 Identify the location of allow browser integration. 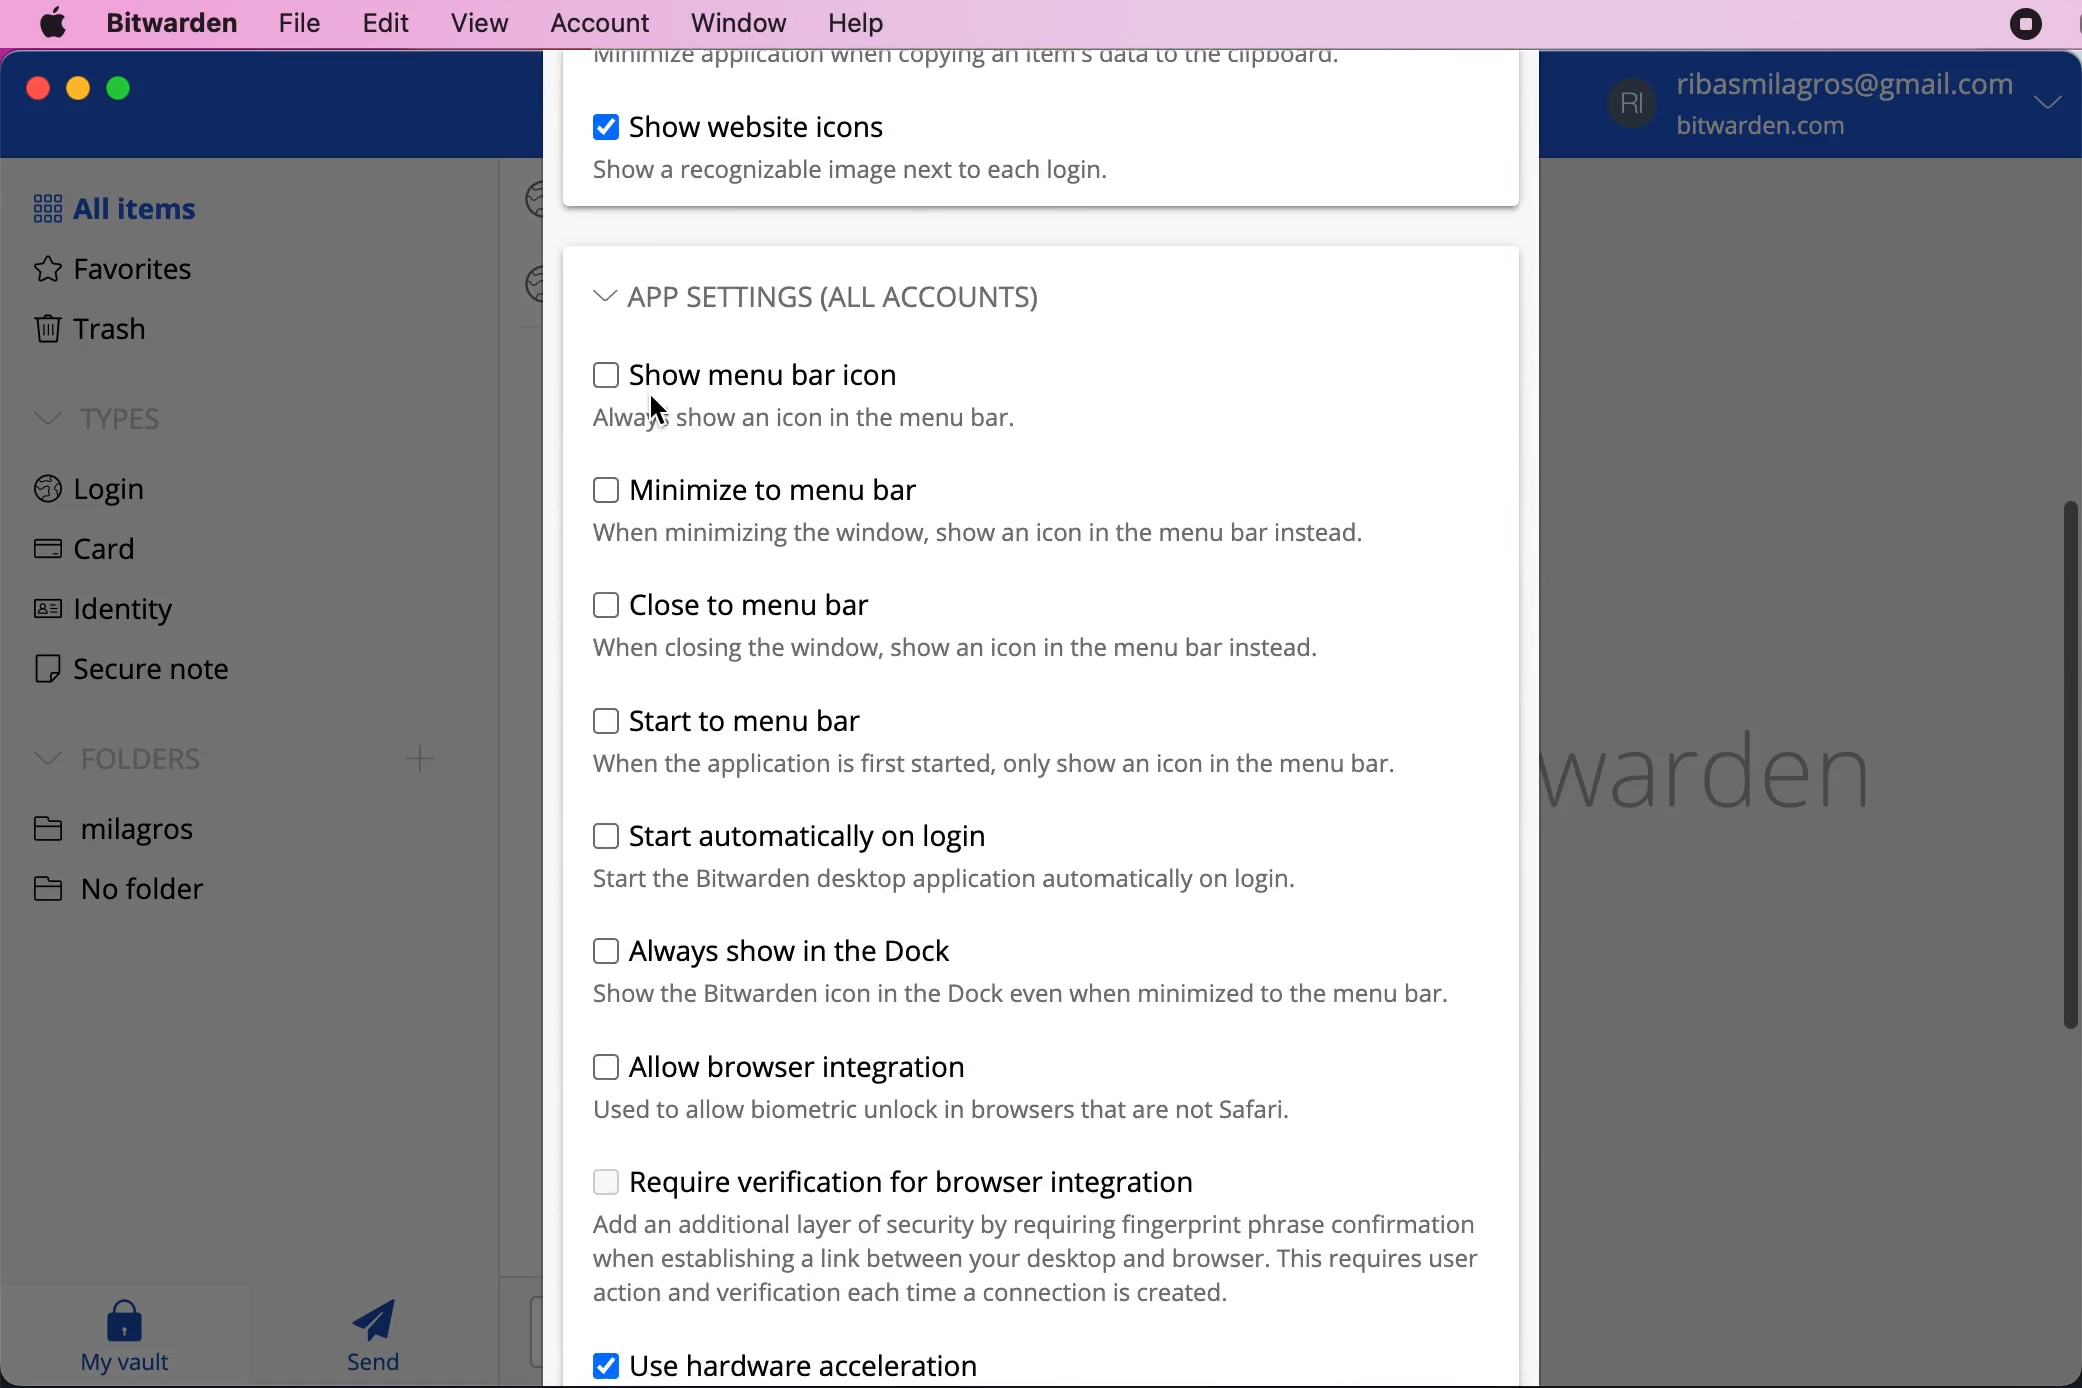
(998, 1089).